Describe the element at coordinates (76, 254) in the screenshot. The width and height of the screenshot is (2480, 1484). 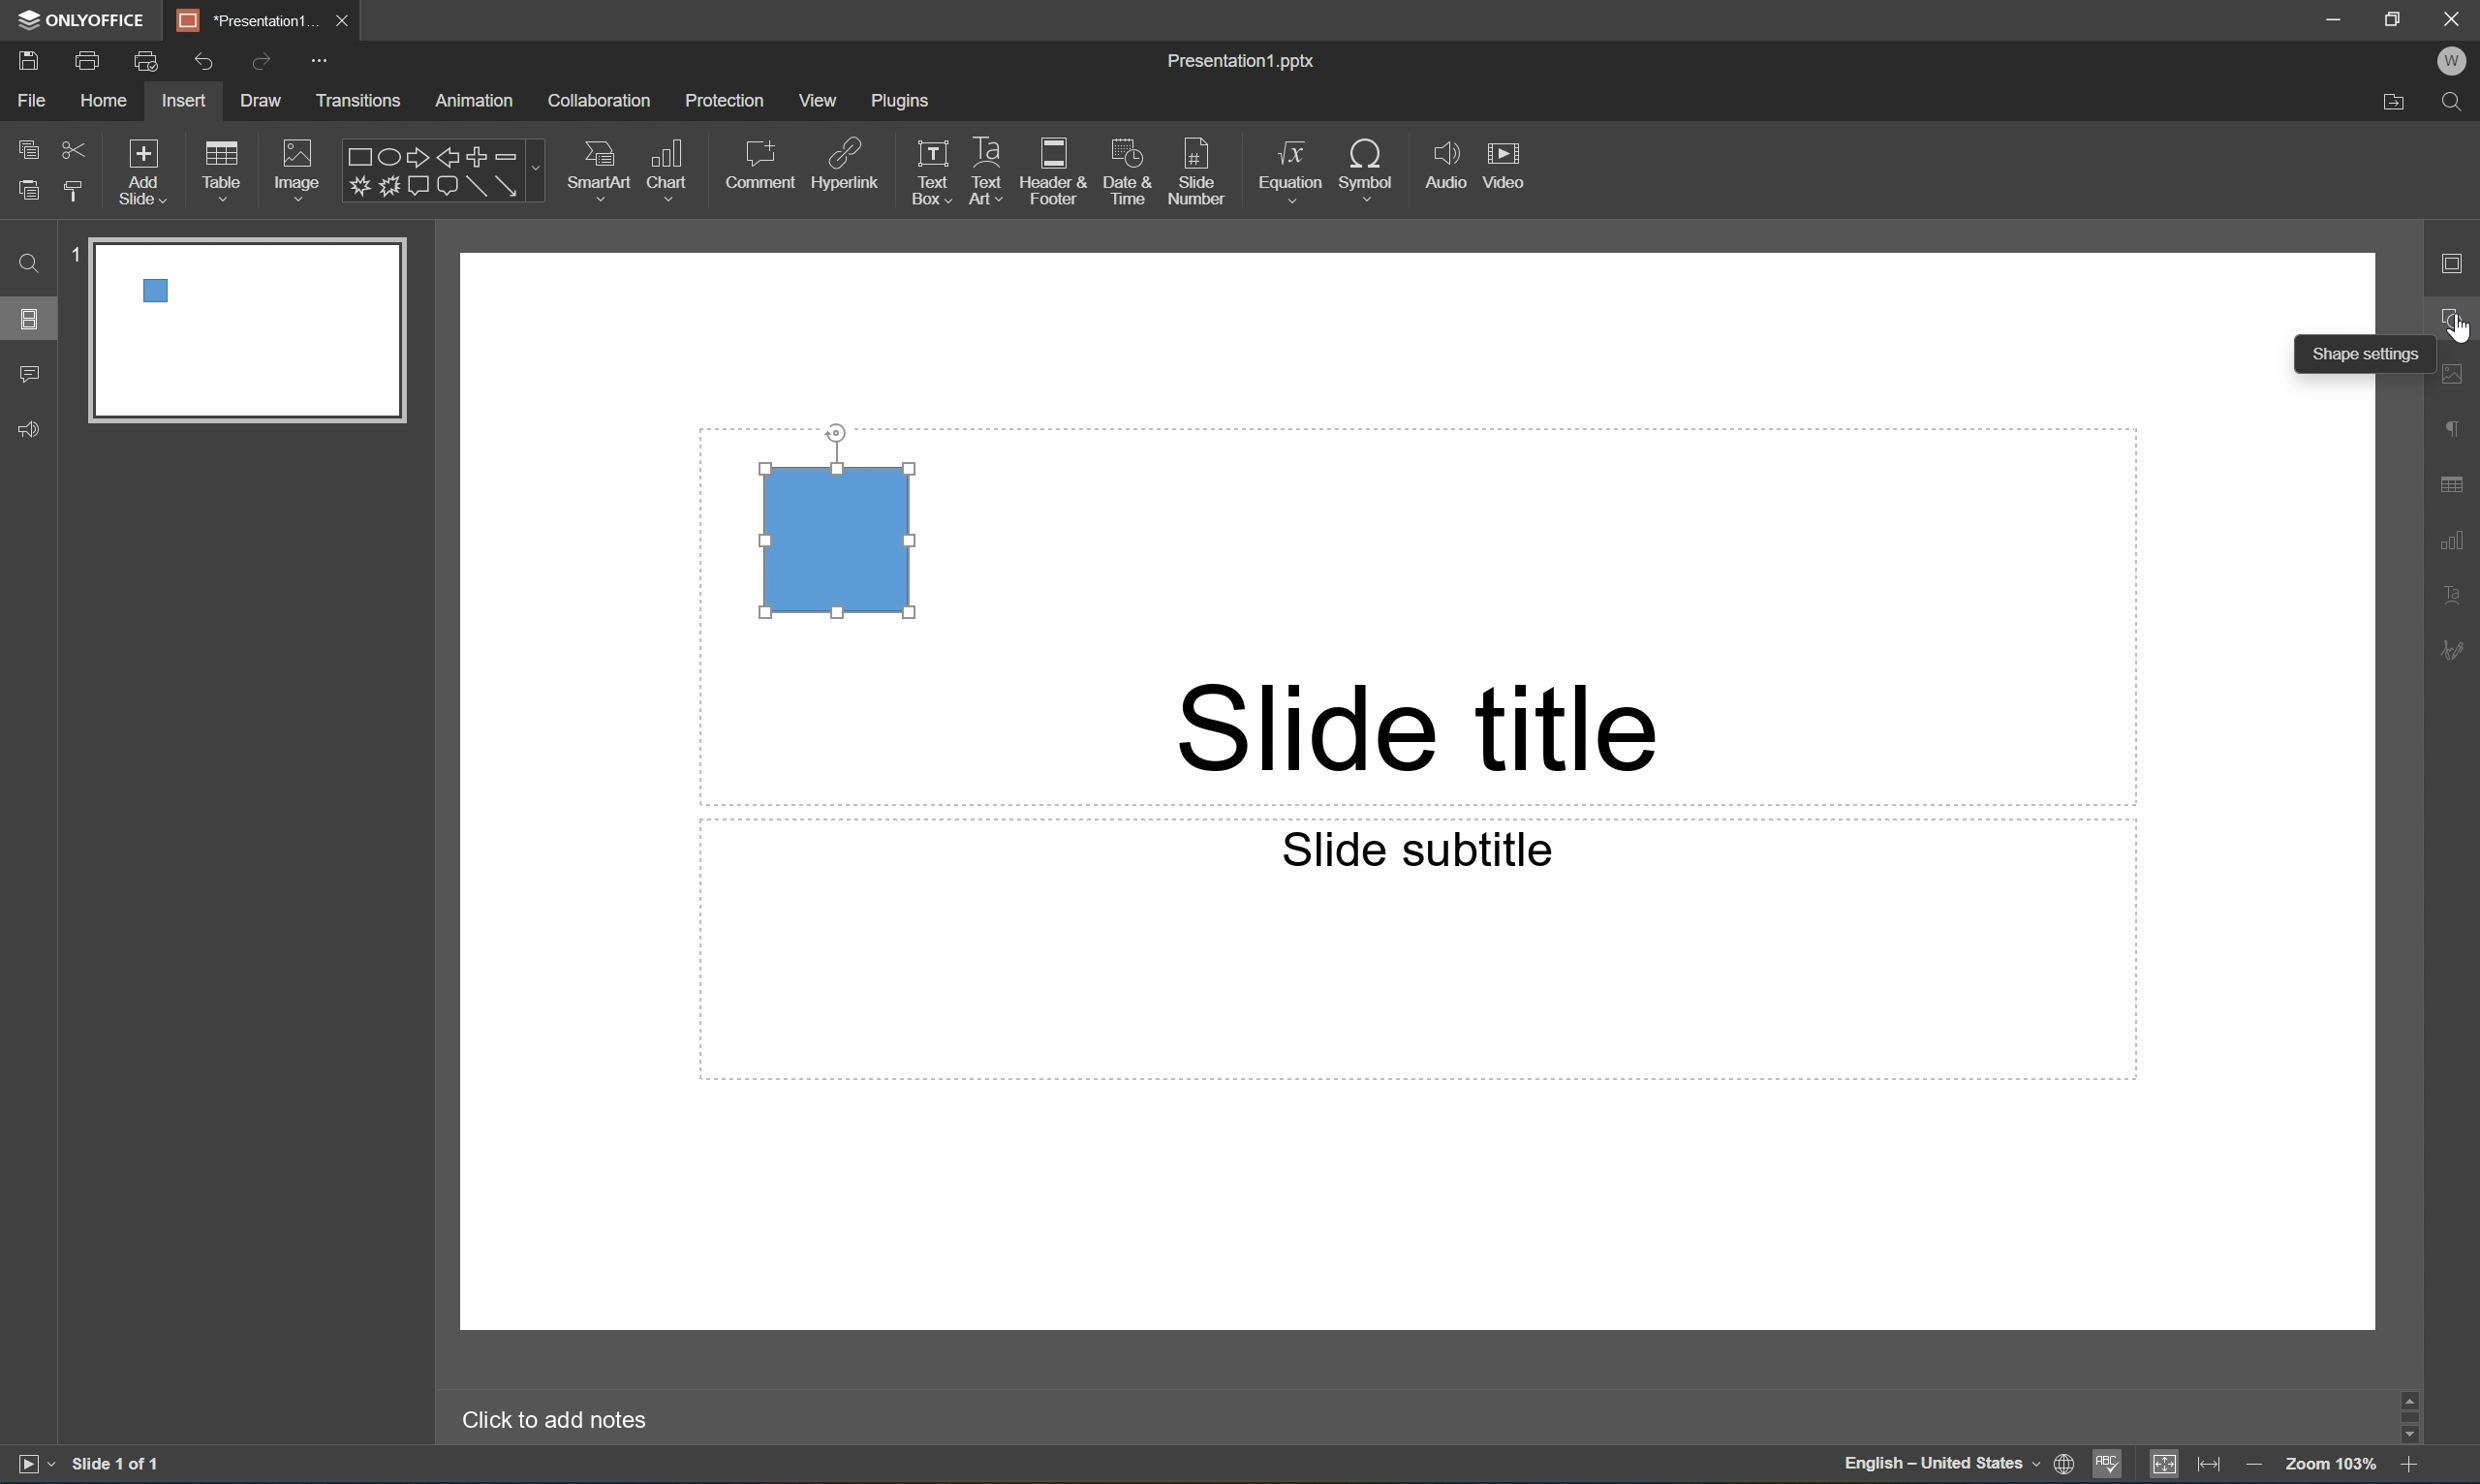
I see `1` at that location.